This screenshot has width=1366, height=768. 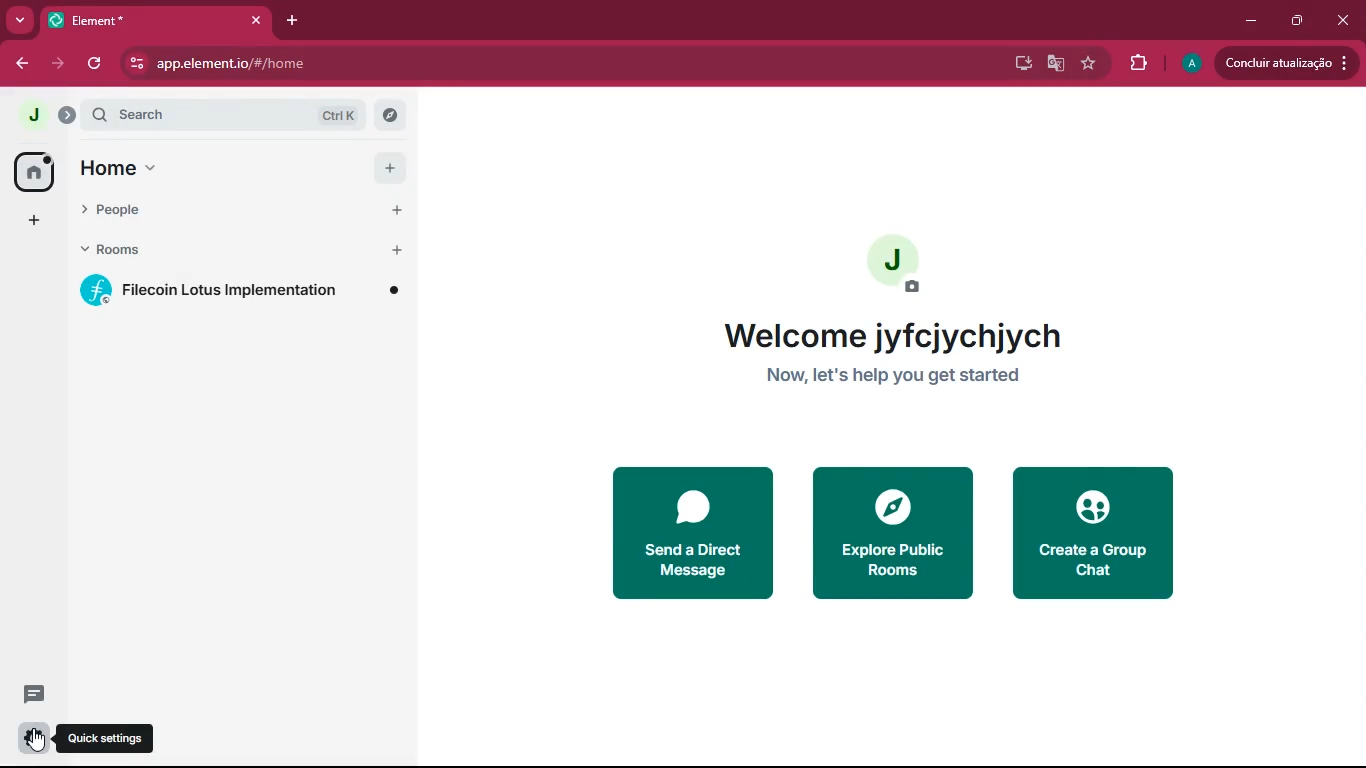 What do you see at coordinates (27, 696) in the screenshot?
I see `message` at bounding box center [27, 696].